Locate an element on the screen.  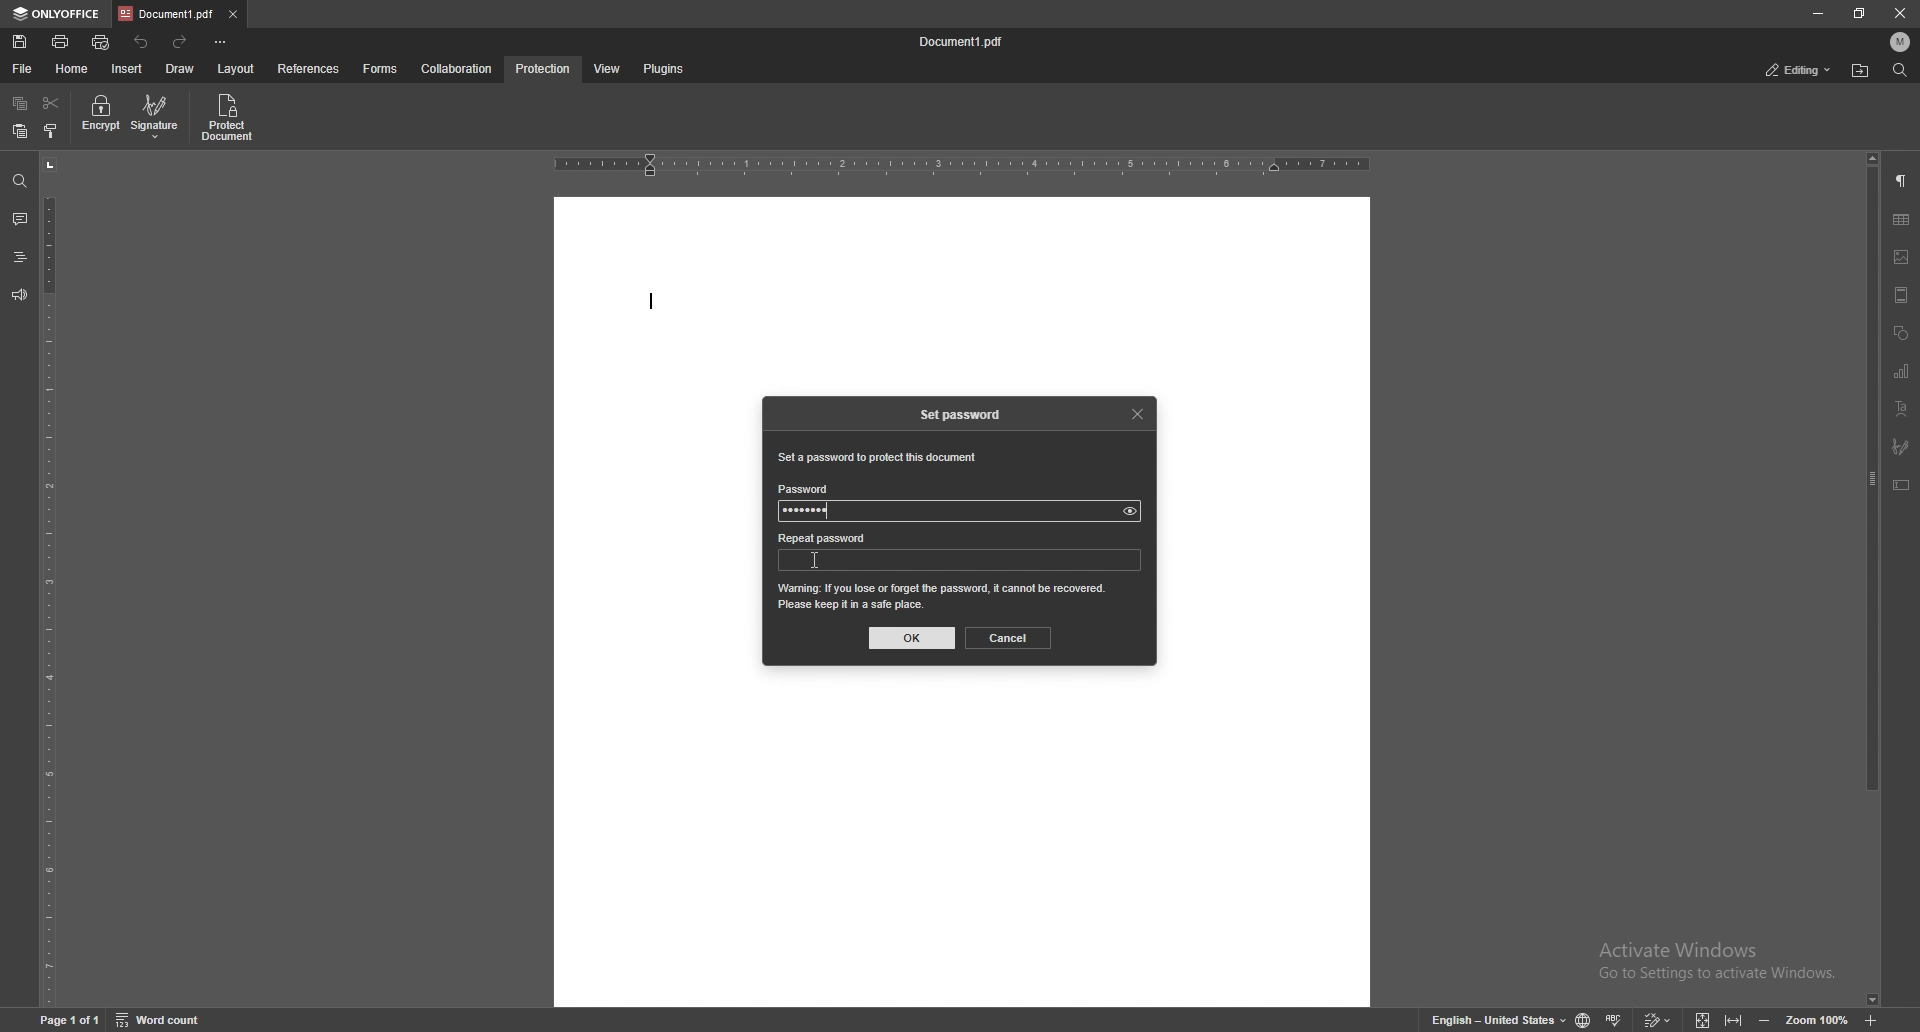
insert is located at coordinates (126, 70).